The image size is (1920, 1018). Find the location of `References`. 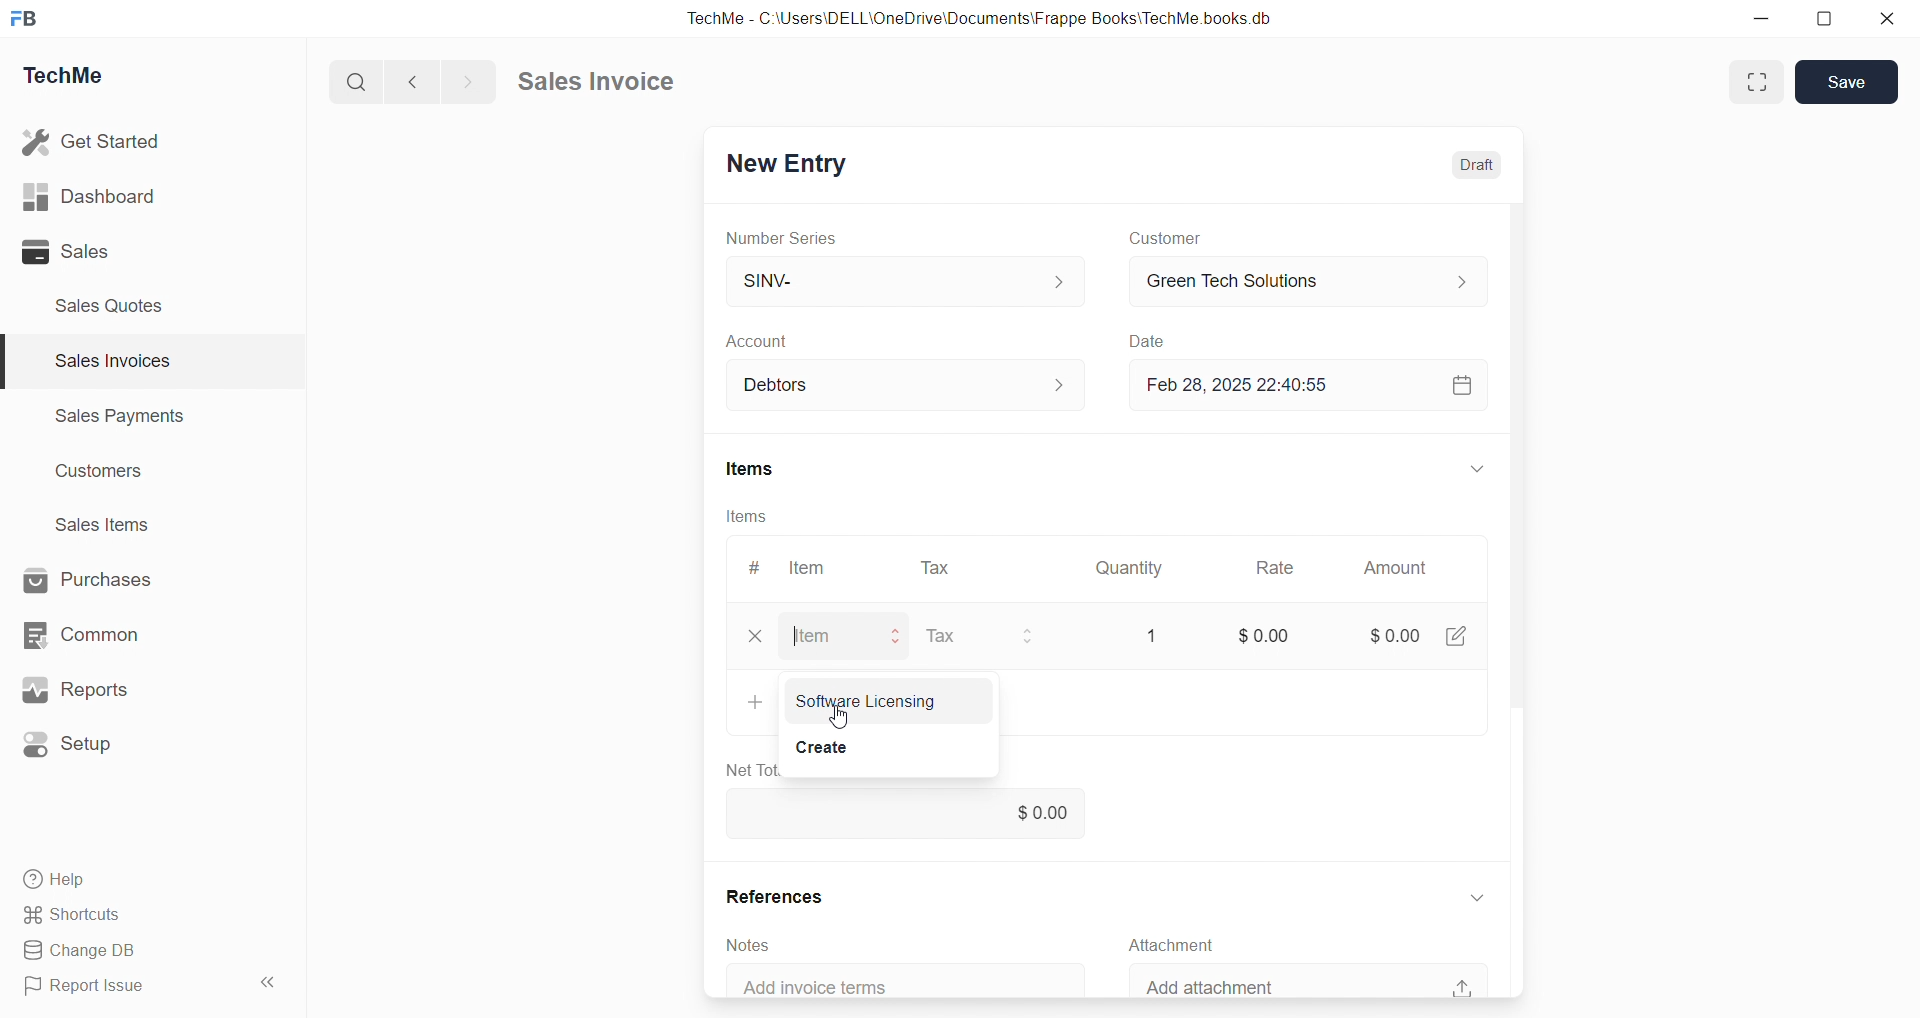

References is located at coordinates (777, 896).